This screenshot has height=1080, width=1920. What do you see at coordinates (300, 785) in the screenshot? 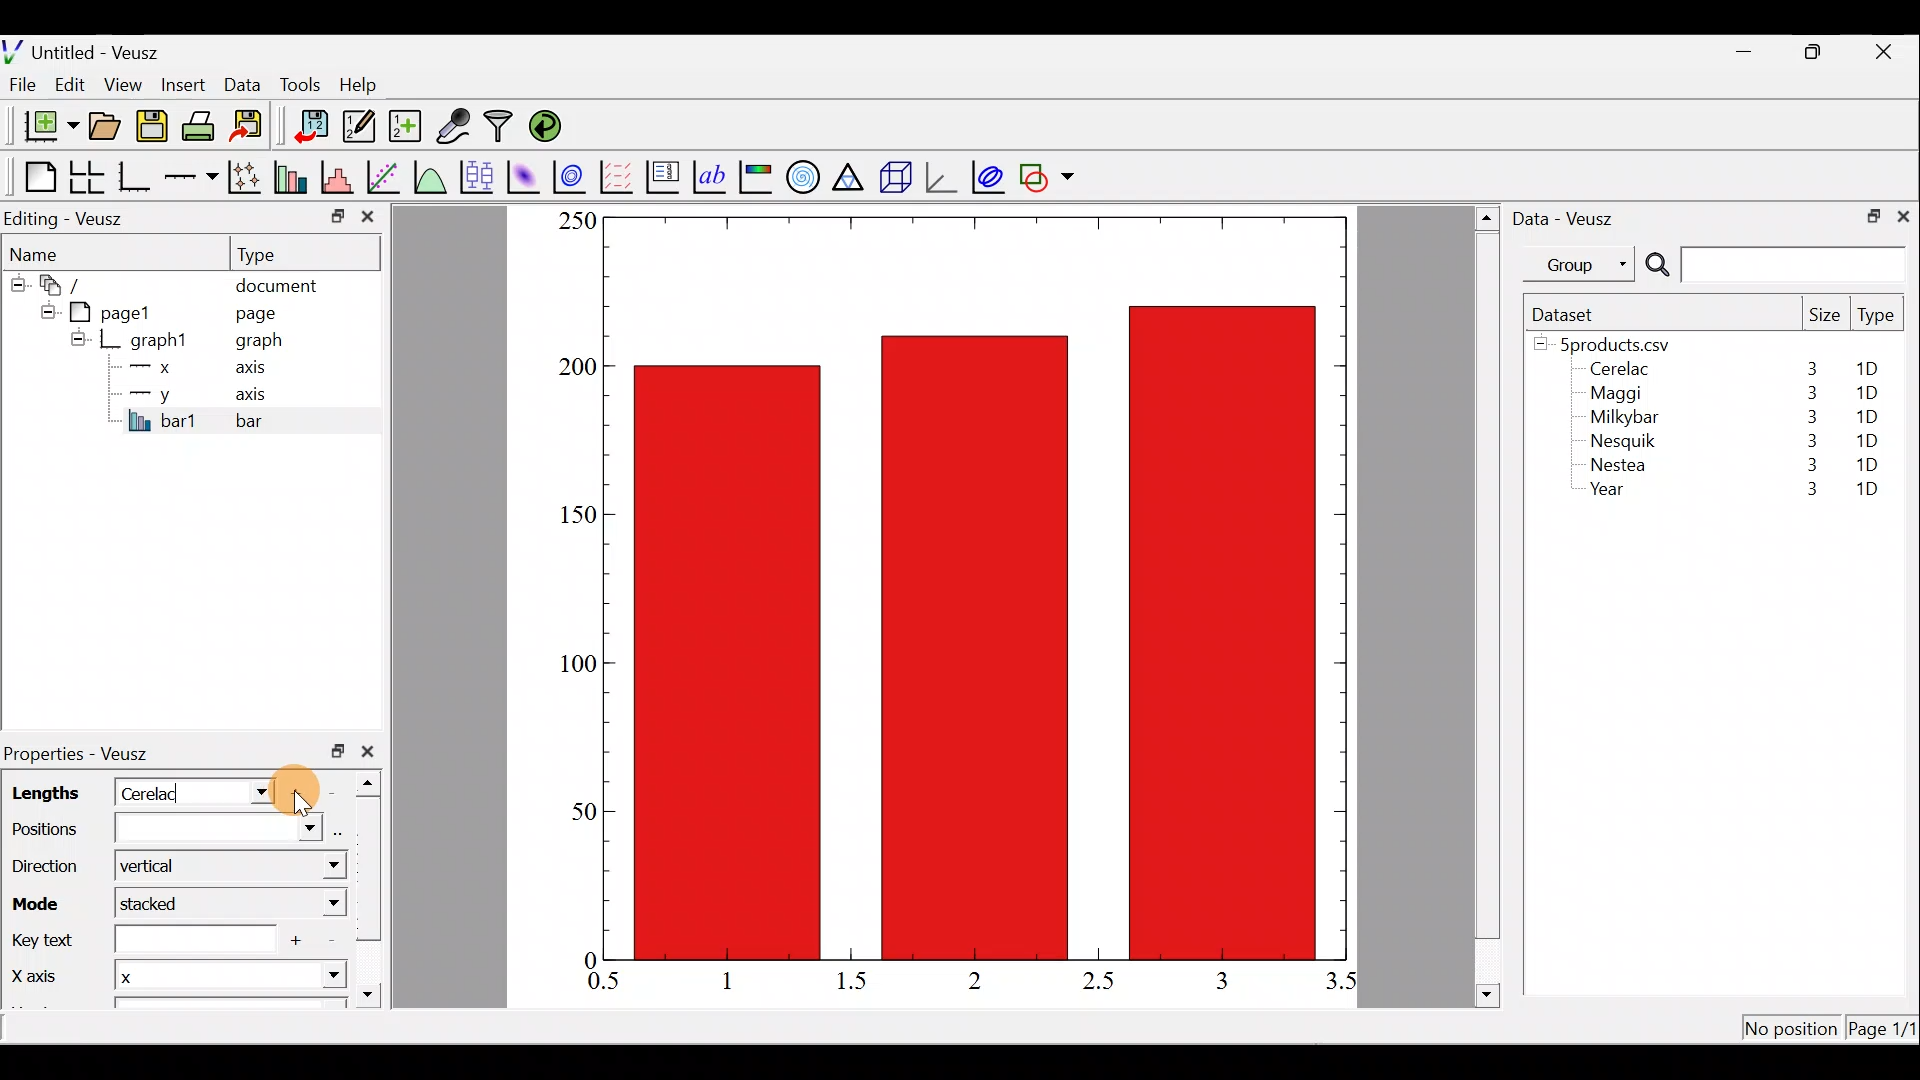
I see `Cursor` at bounding box center [300, 785].